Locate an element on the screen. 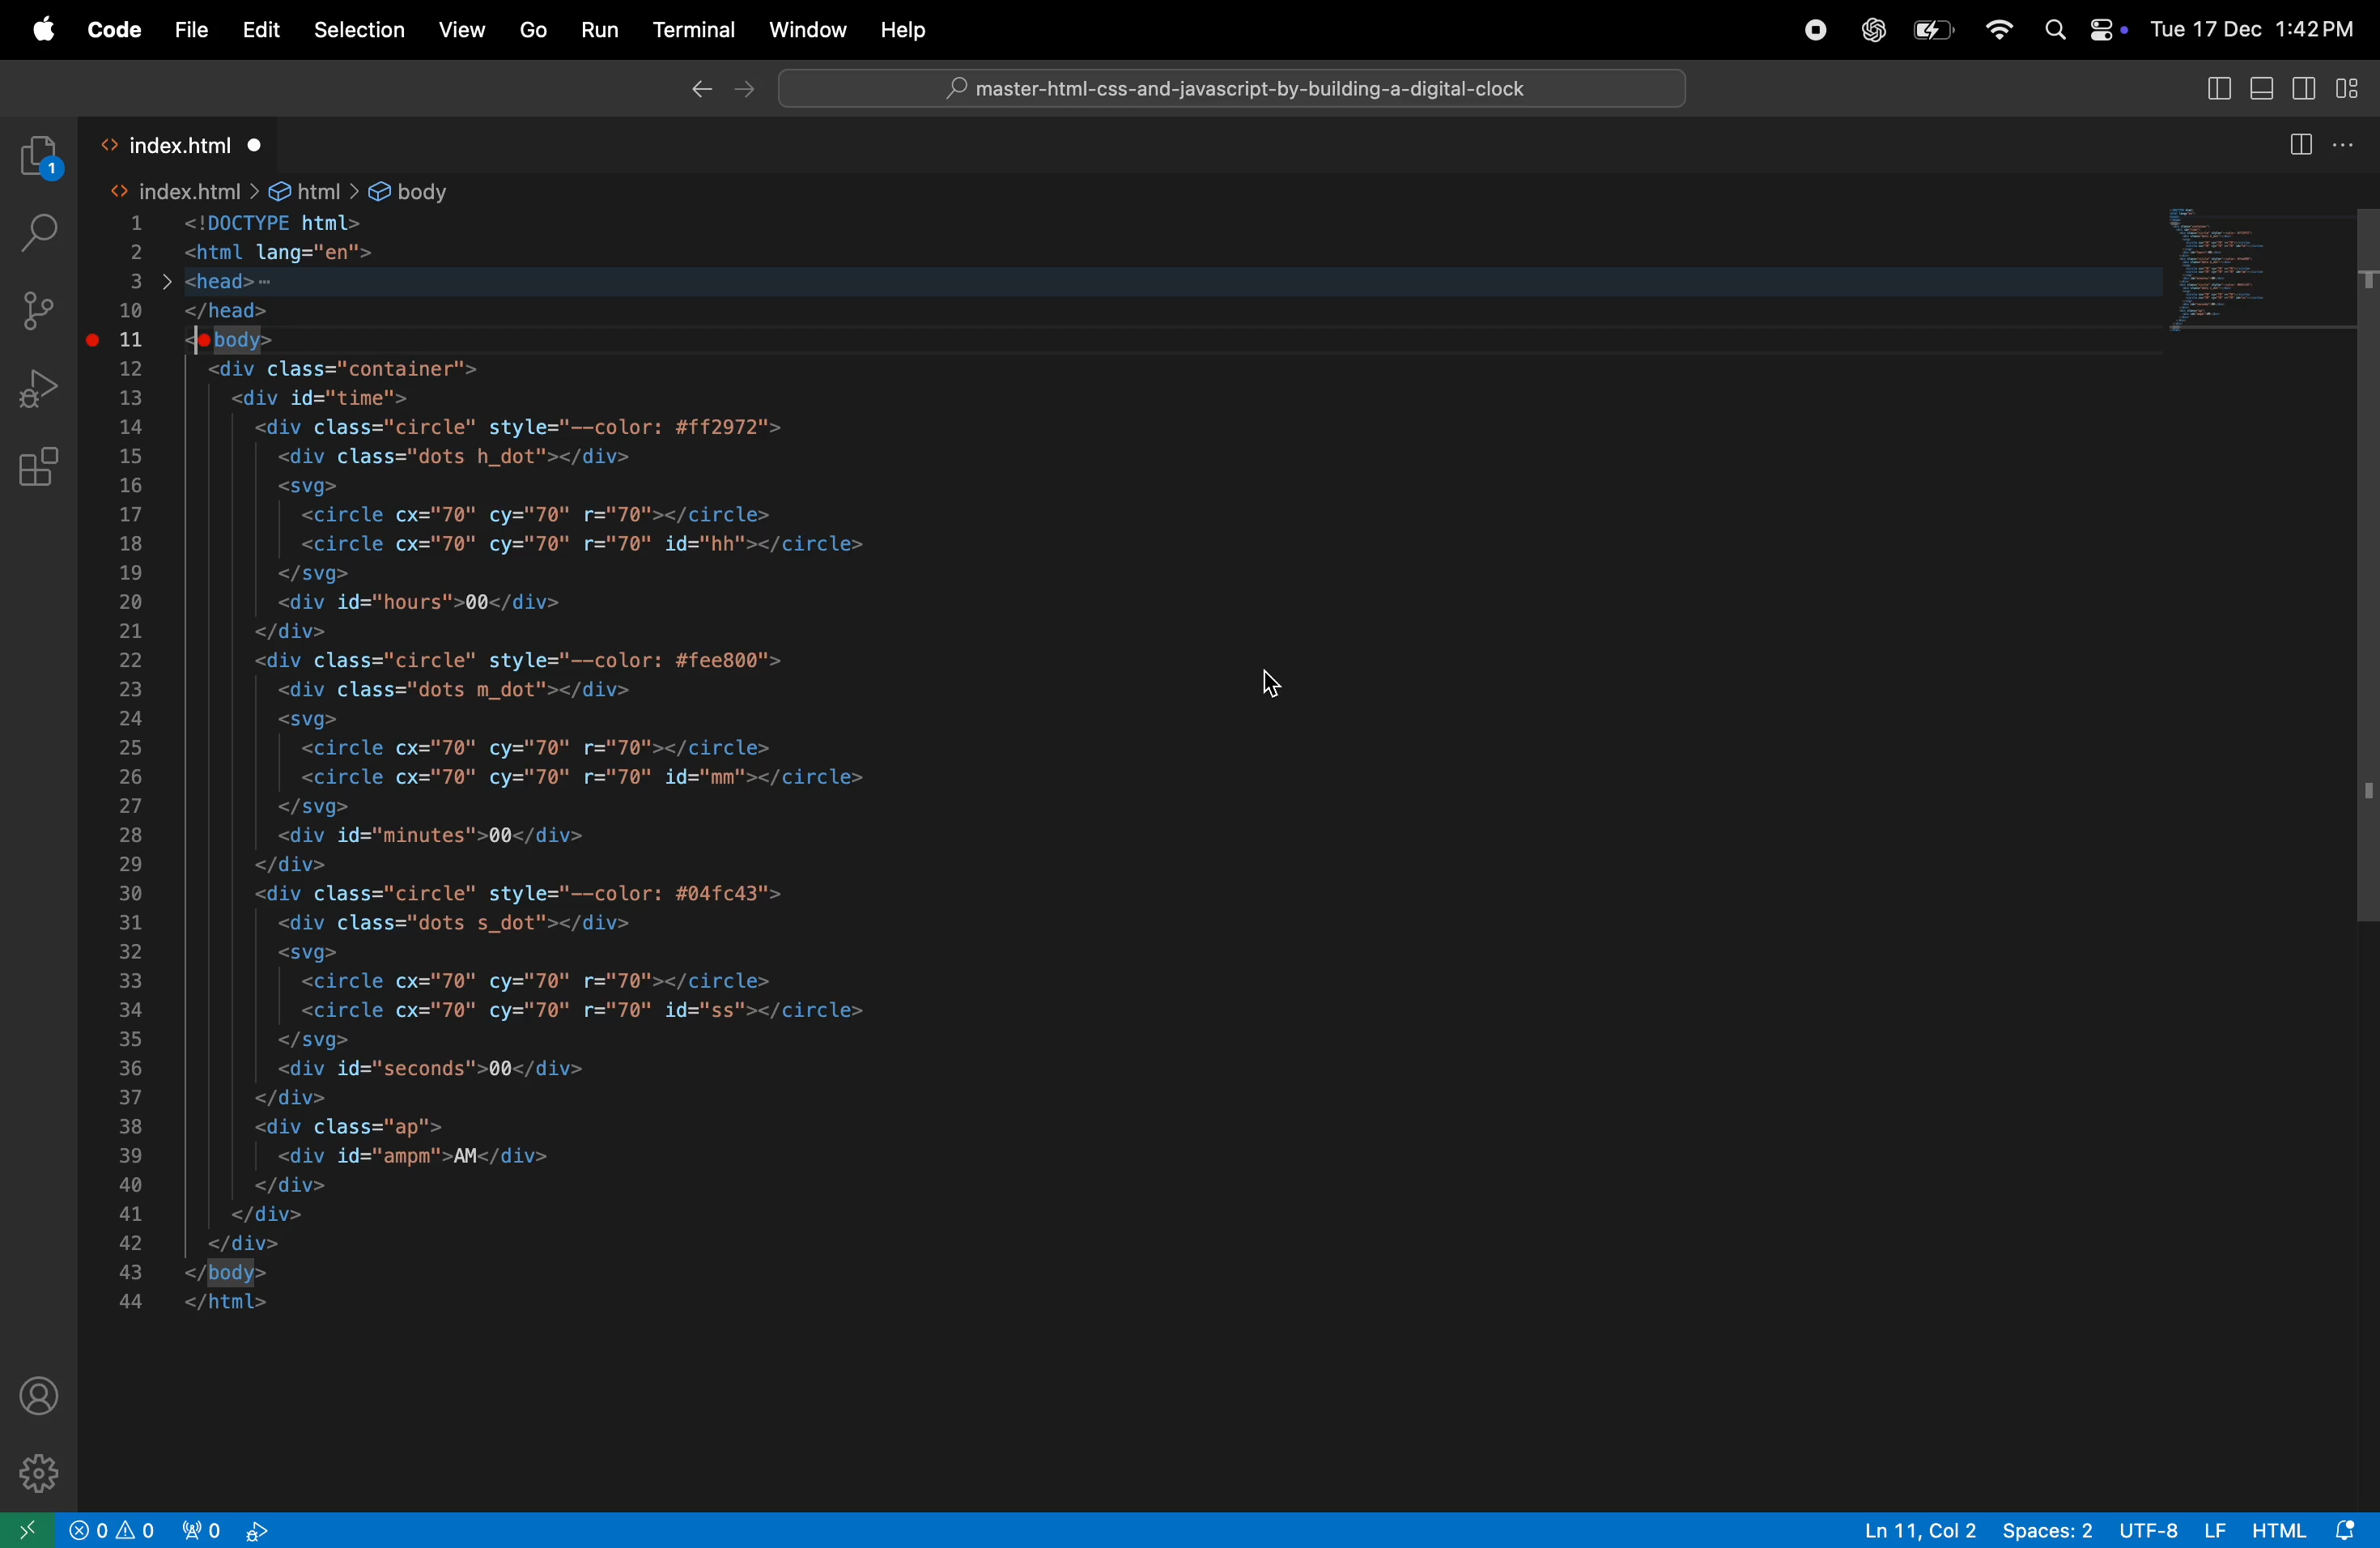 This screenshot has width=2380, height=1548. Go is located at coordinates (532, 31).